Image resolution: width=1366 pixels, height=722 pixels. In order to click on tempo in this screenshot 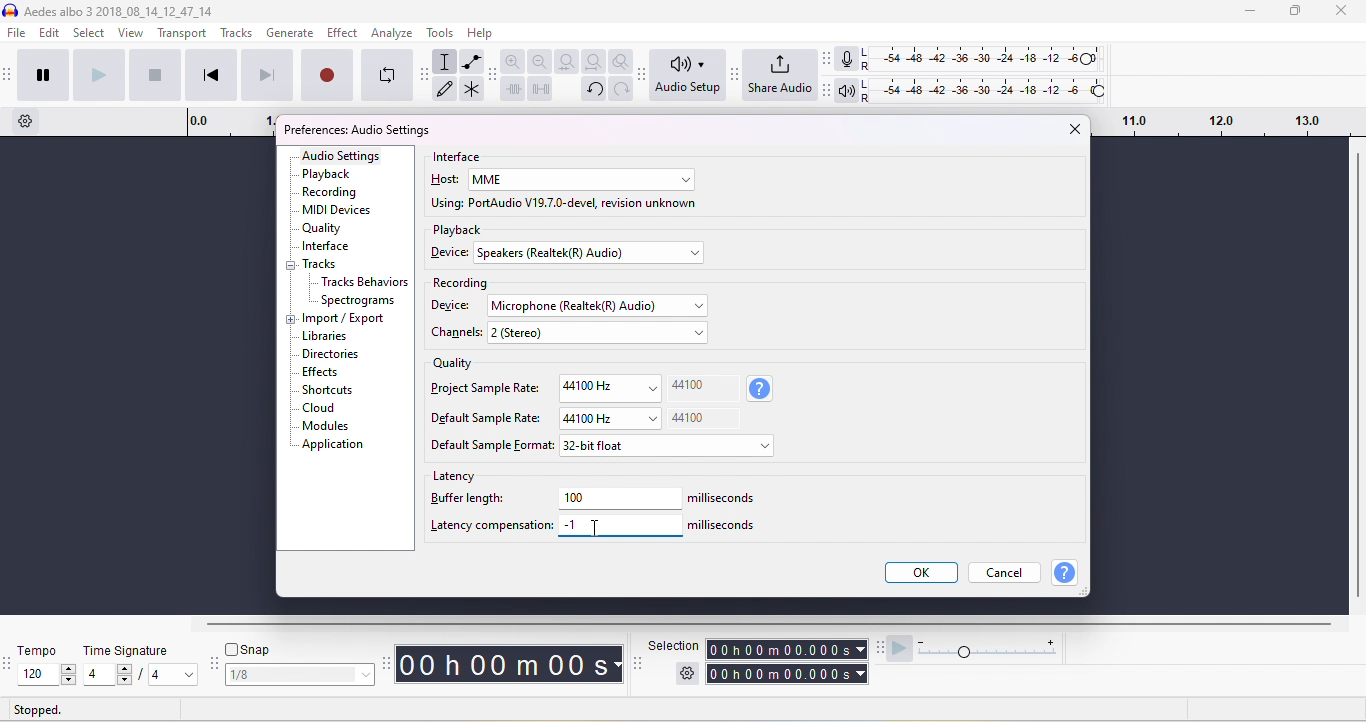, I will do `click(40, 652)`.